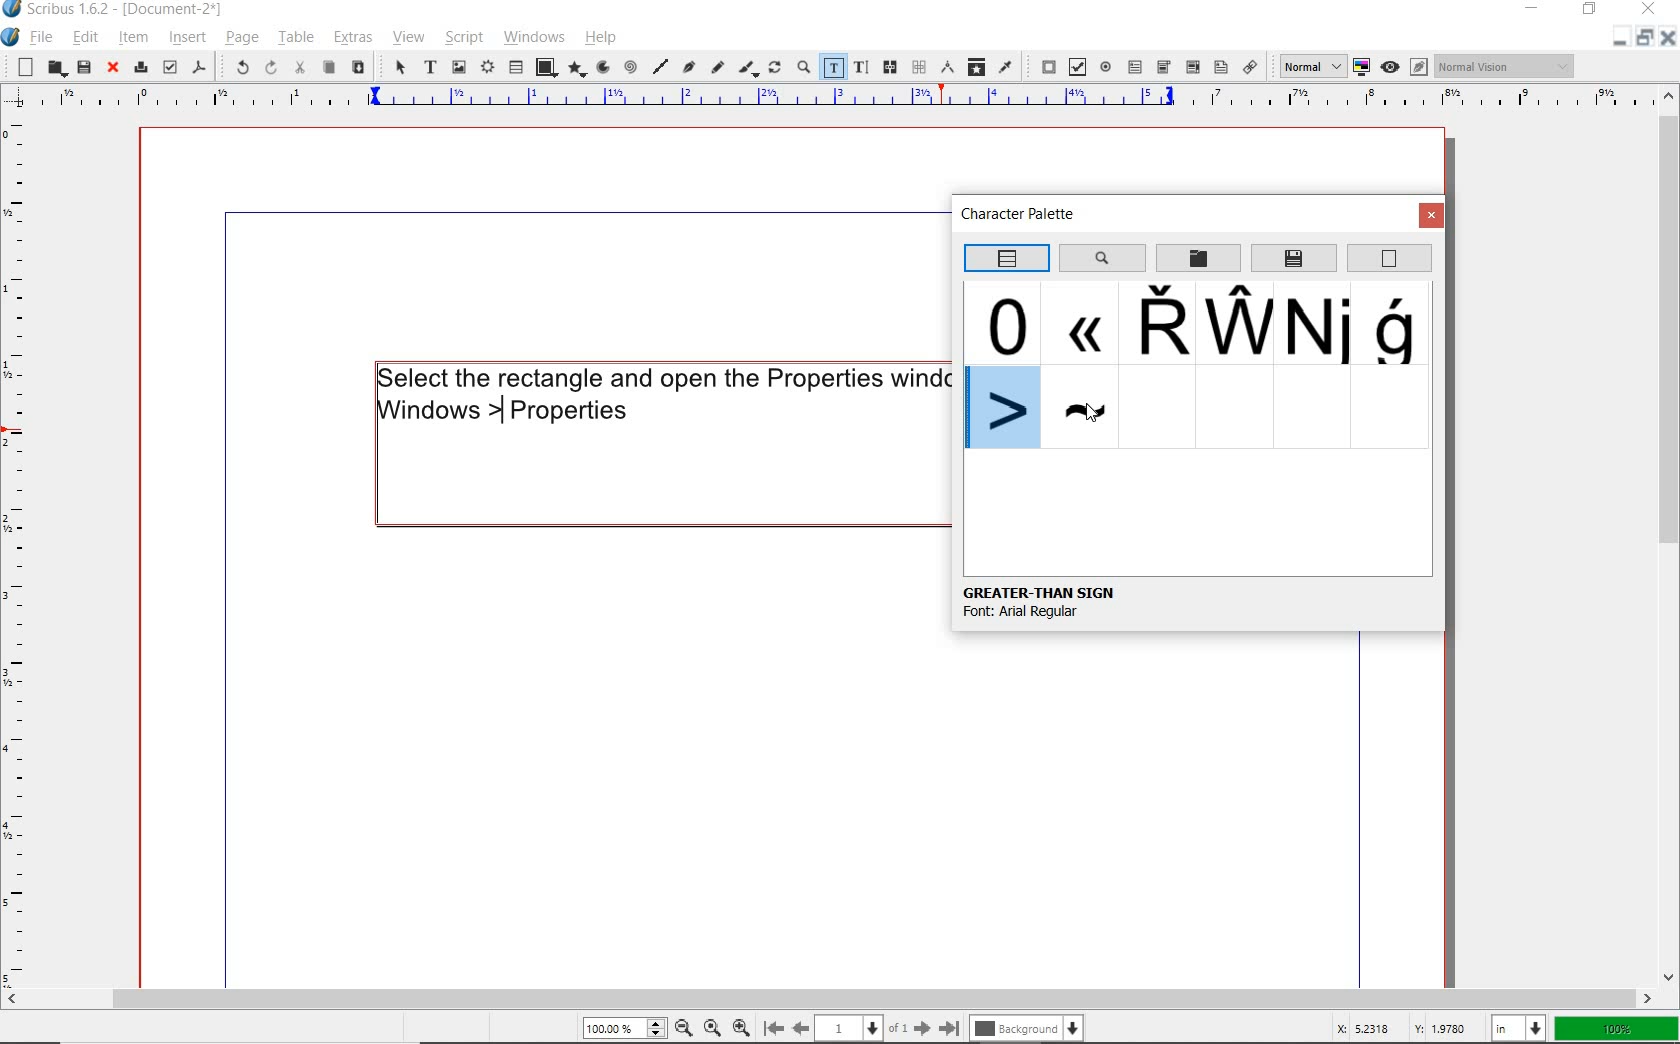 The image size is (1680, 1044). What do you see at coordinates (199, 66) in the screenshot?
I see `save as pdf` at bounding box center [199, 66].